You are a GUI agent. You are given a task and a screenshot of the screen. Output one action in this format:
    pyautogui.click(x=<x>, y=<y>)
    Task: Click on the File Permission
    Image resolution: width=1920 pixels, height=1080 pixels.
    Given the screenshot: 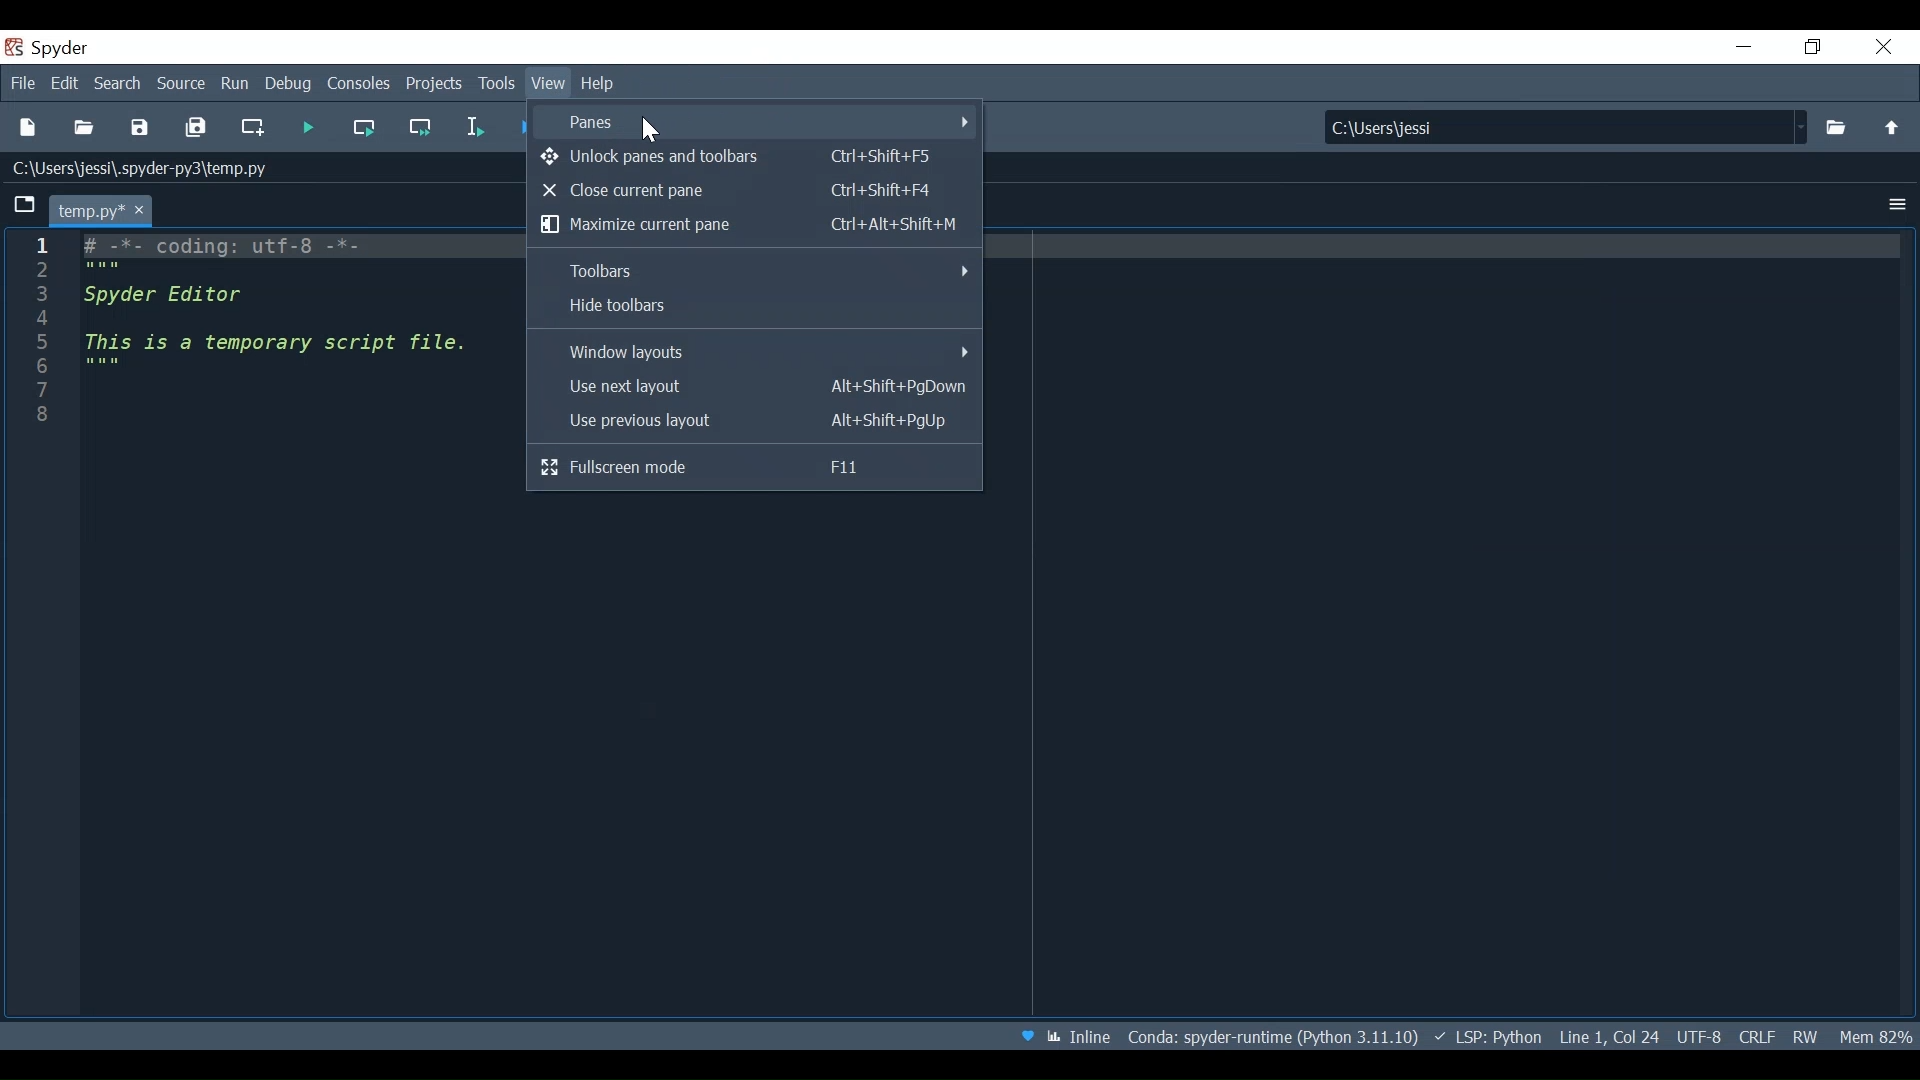 What is the action you would take?
    pyautogui.click(x=1803, y=1035)
    